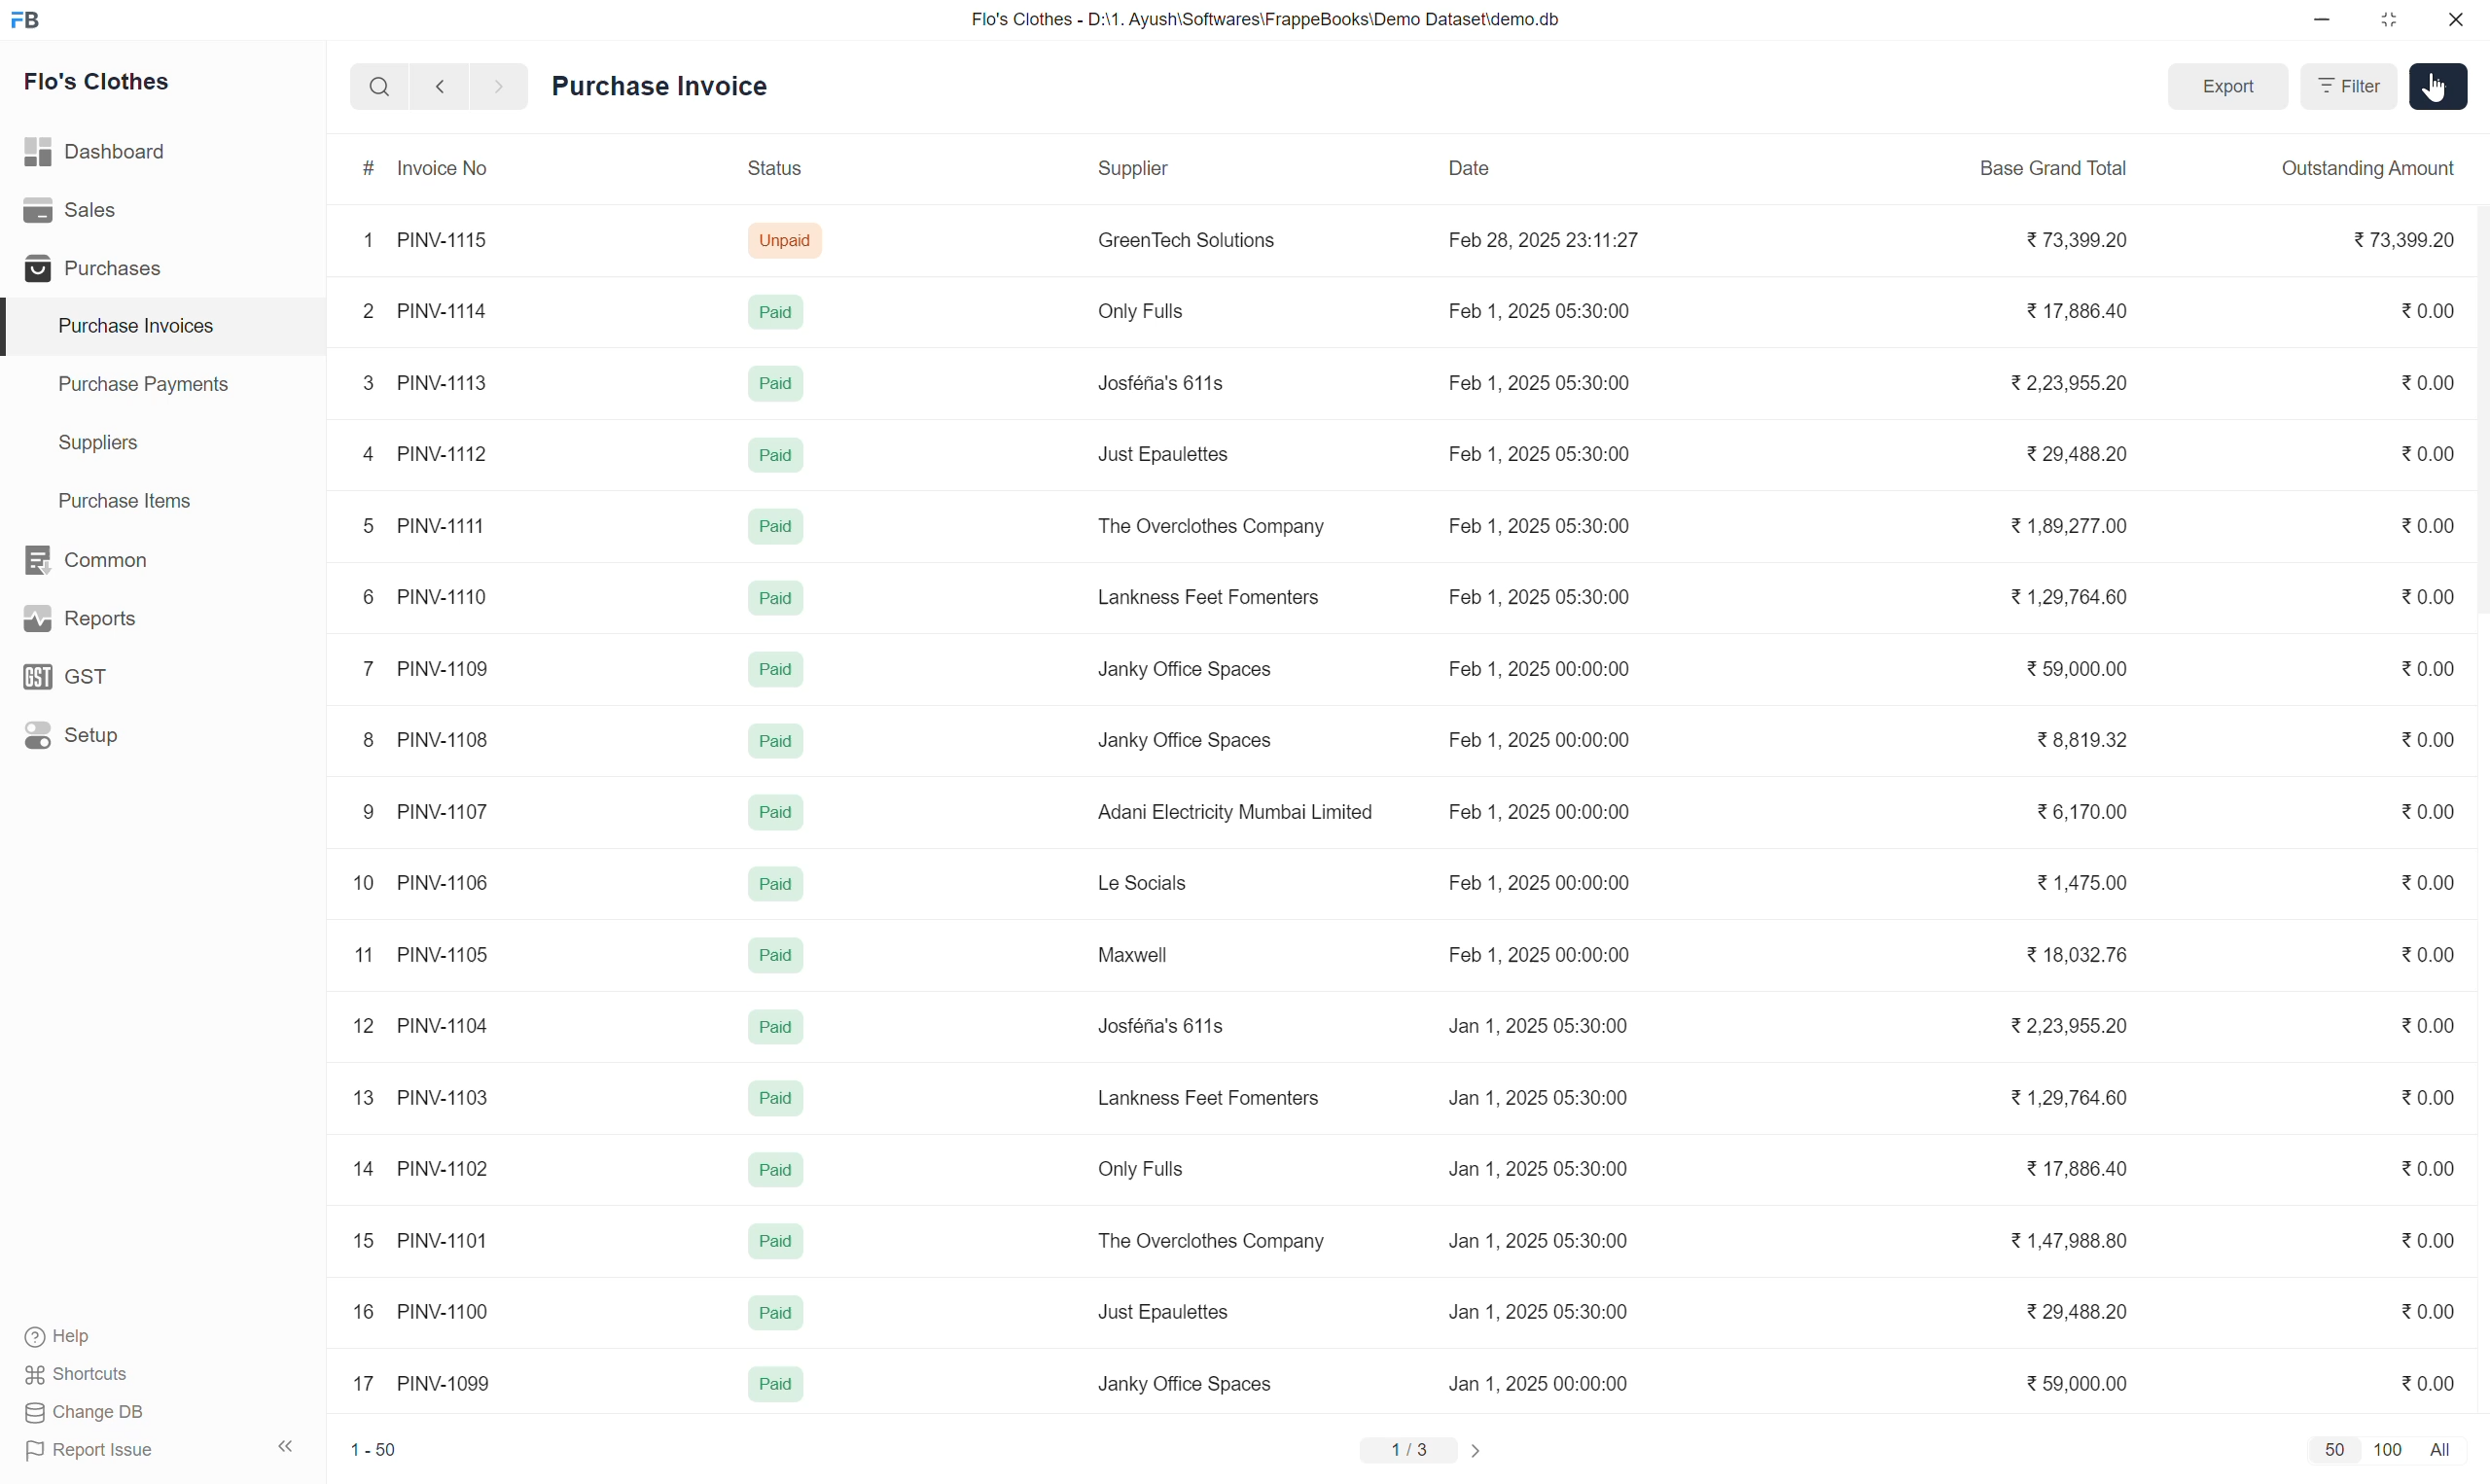 This screenshot has height=1484, width=2490. I want to click on 15, so click(364, 1245).